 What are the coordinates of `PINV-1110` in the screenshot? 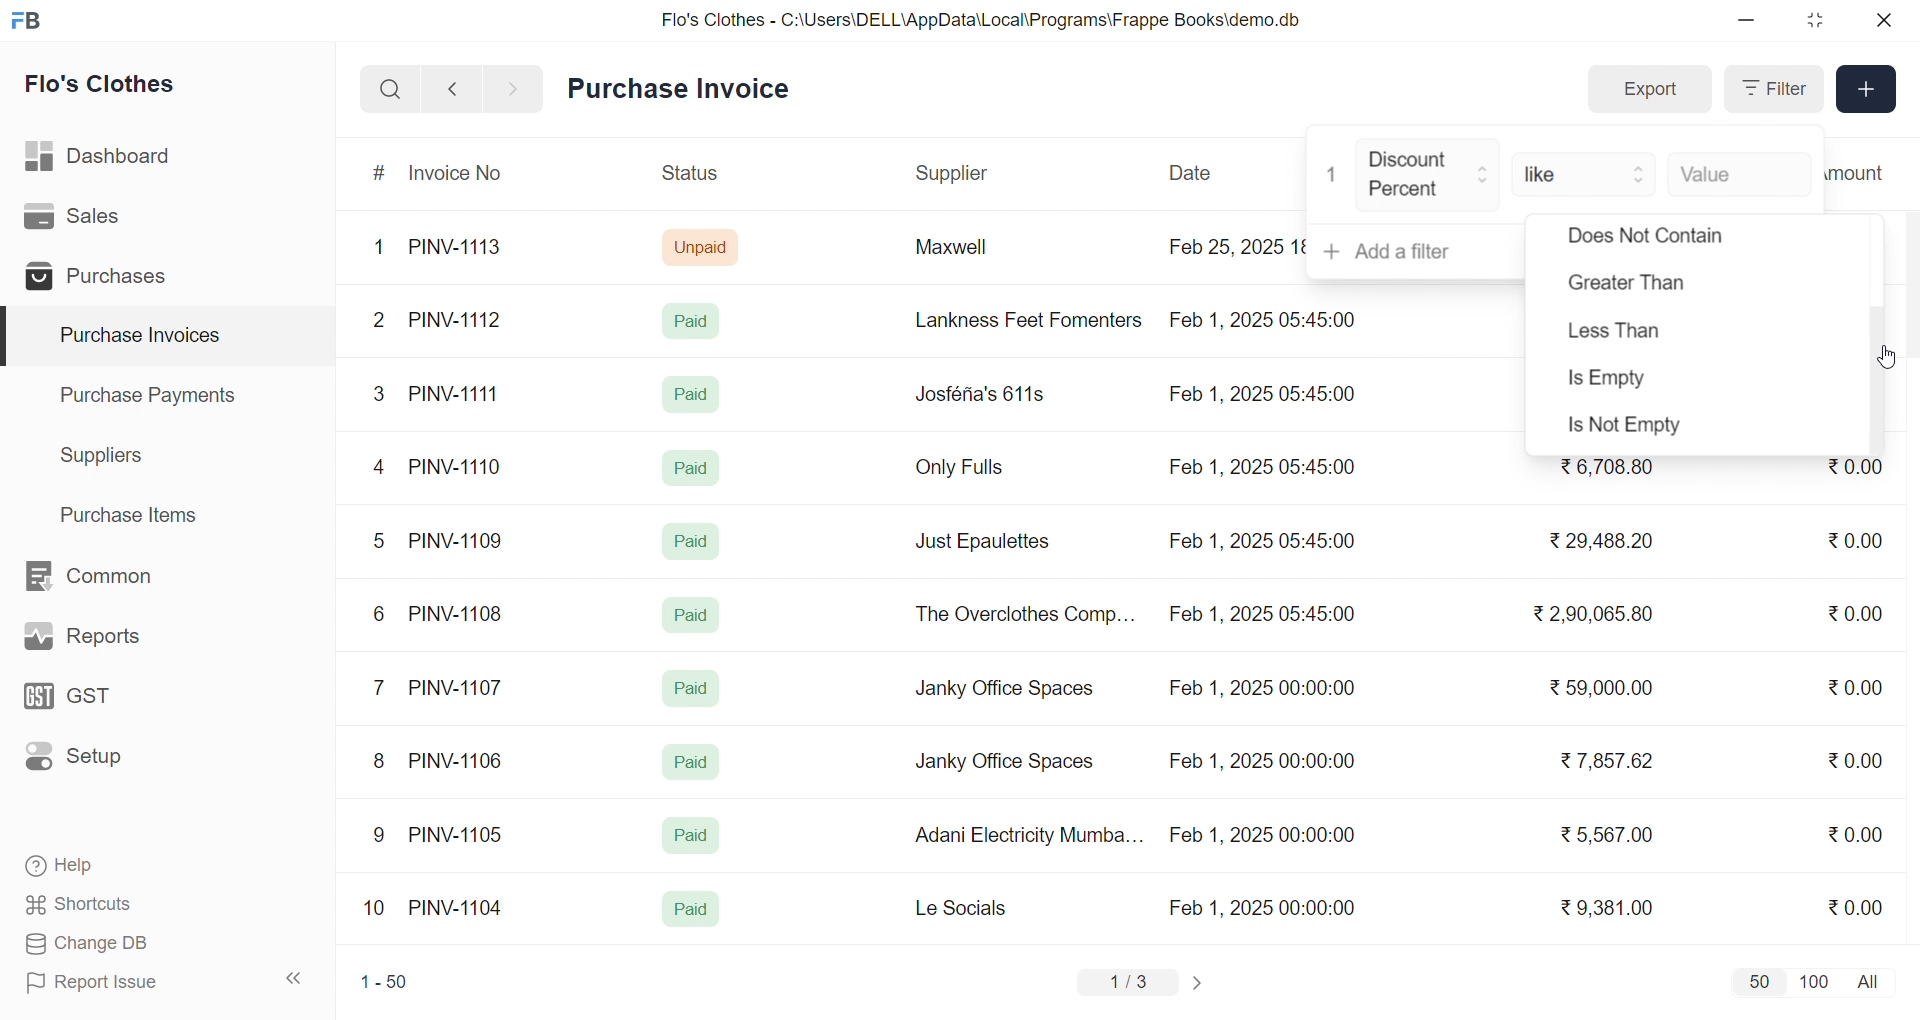 It's located at (457, 466).